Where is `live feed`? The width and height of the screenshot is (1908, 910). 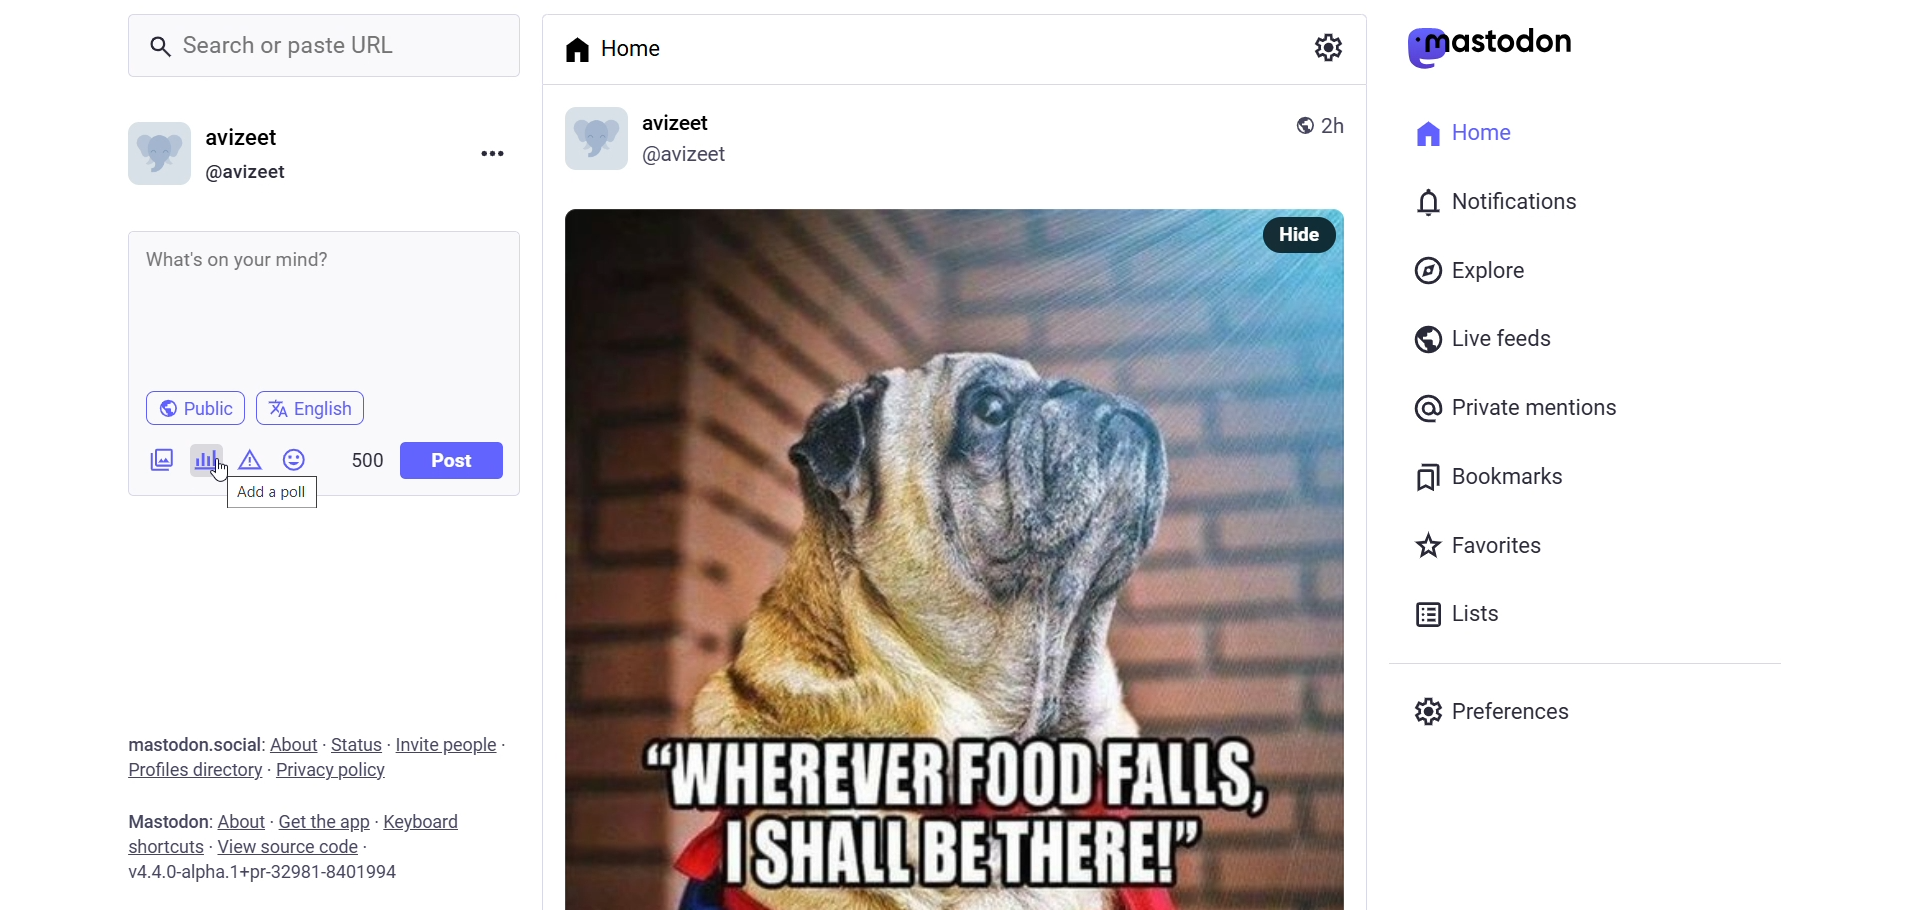 live feed is located at coordinates (1479, 337).